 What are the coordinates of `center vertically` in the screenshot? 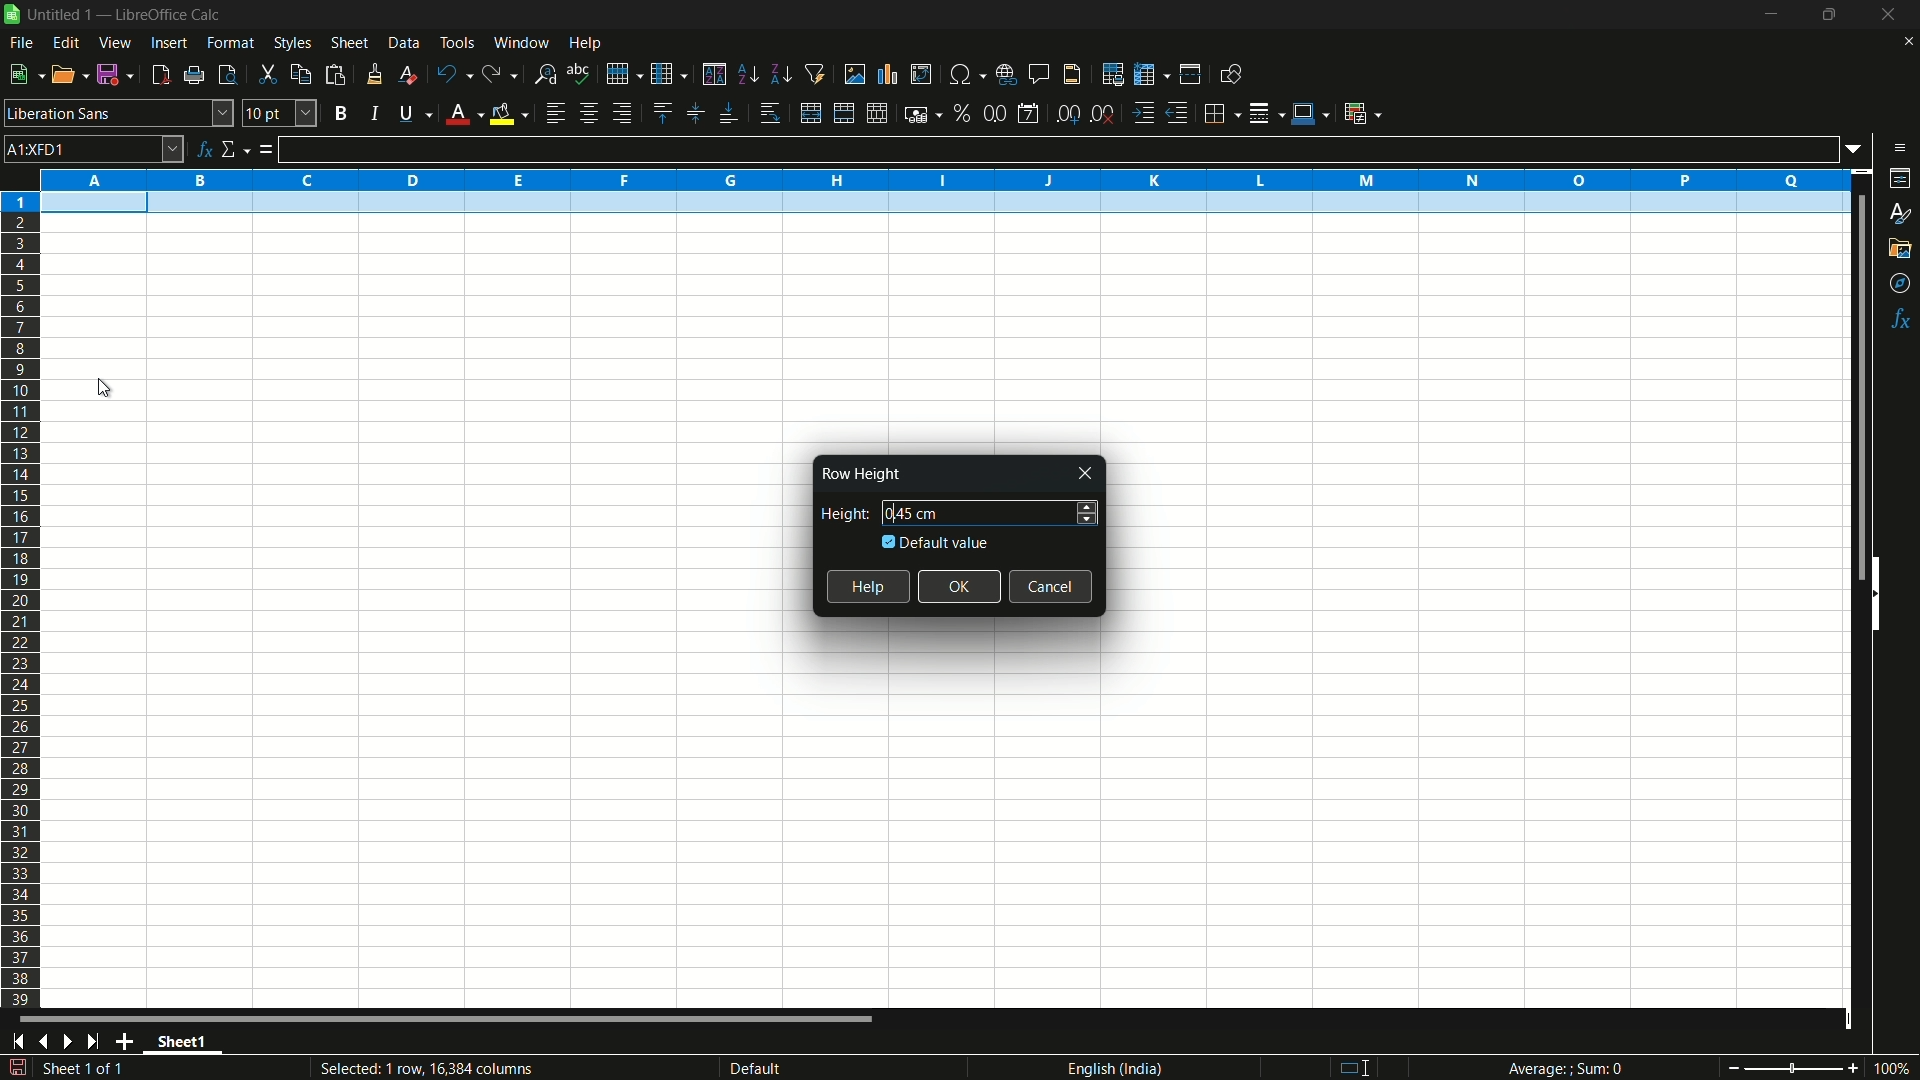 It's located at (693, 114).